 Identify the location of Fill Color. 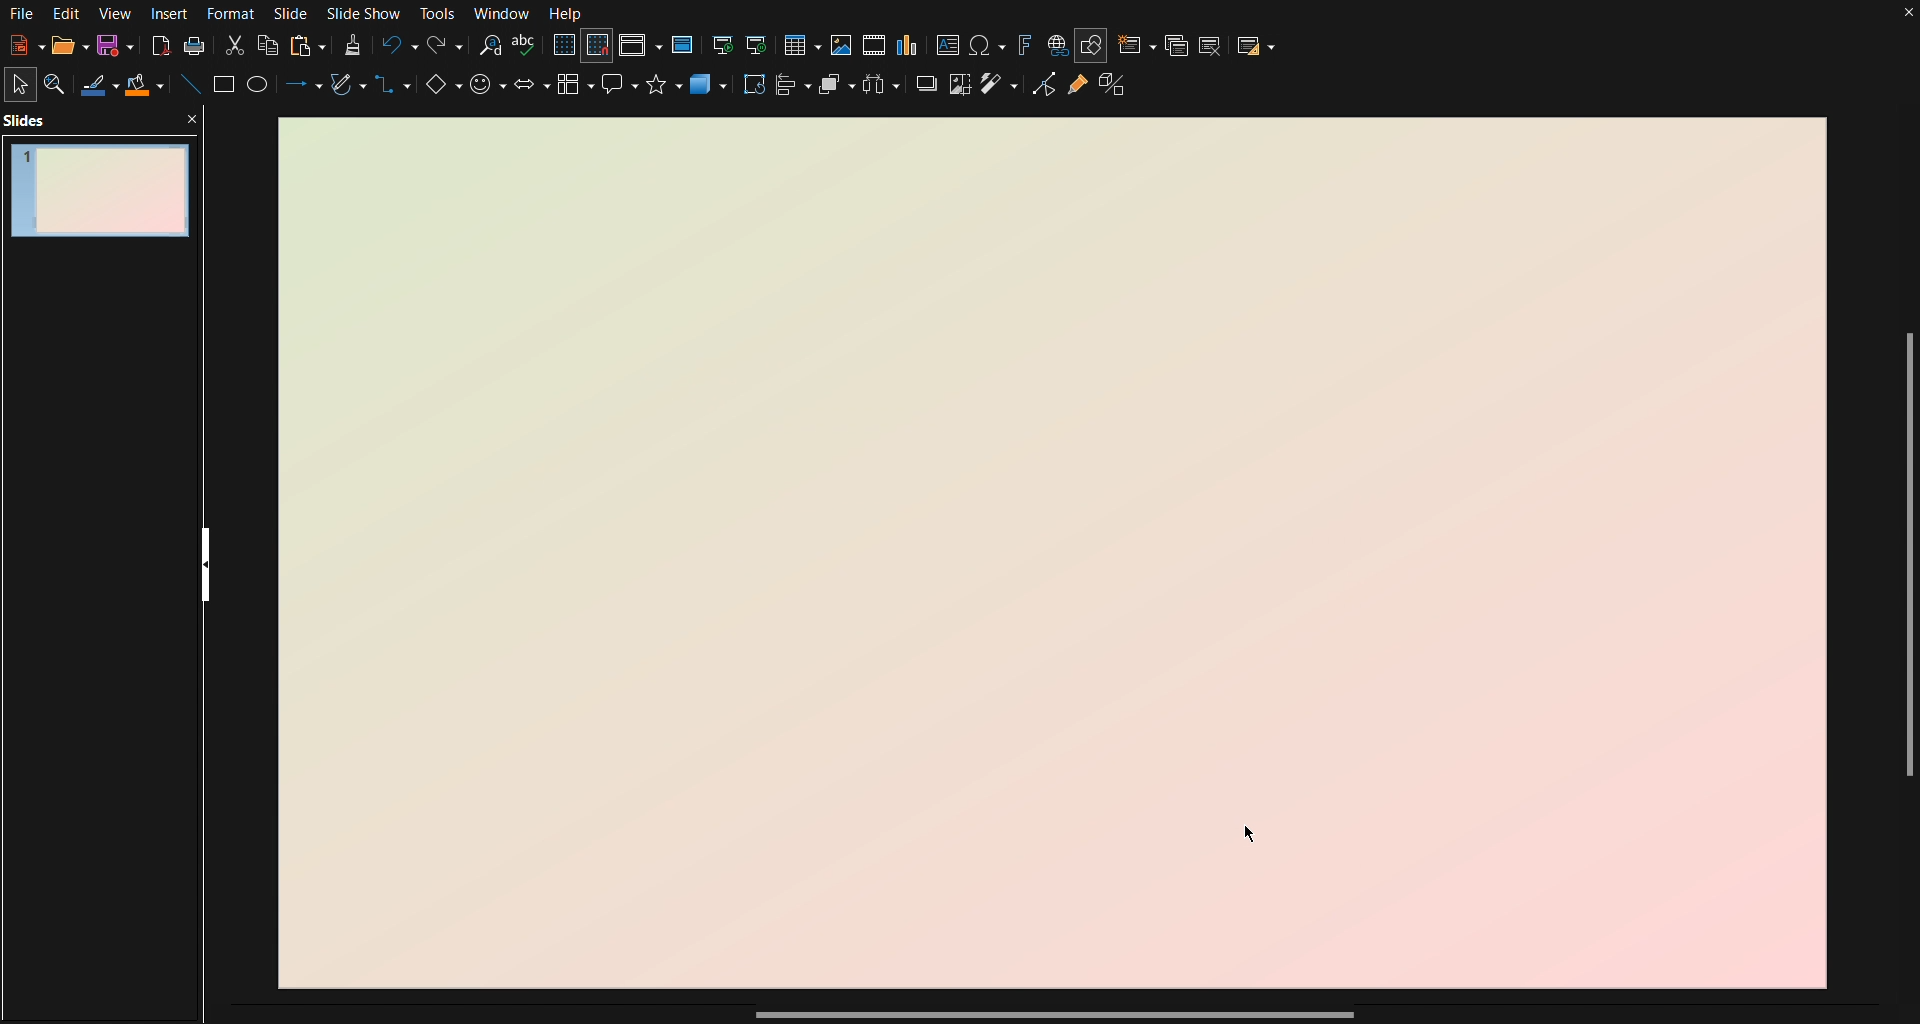
(145, 87).